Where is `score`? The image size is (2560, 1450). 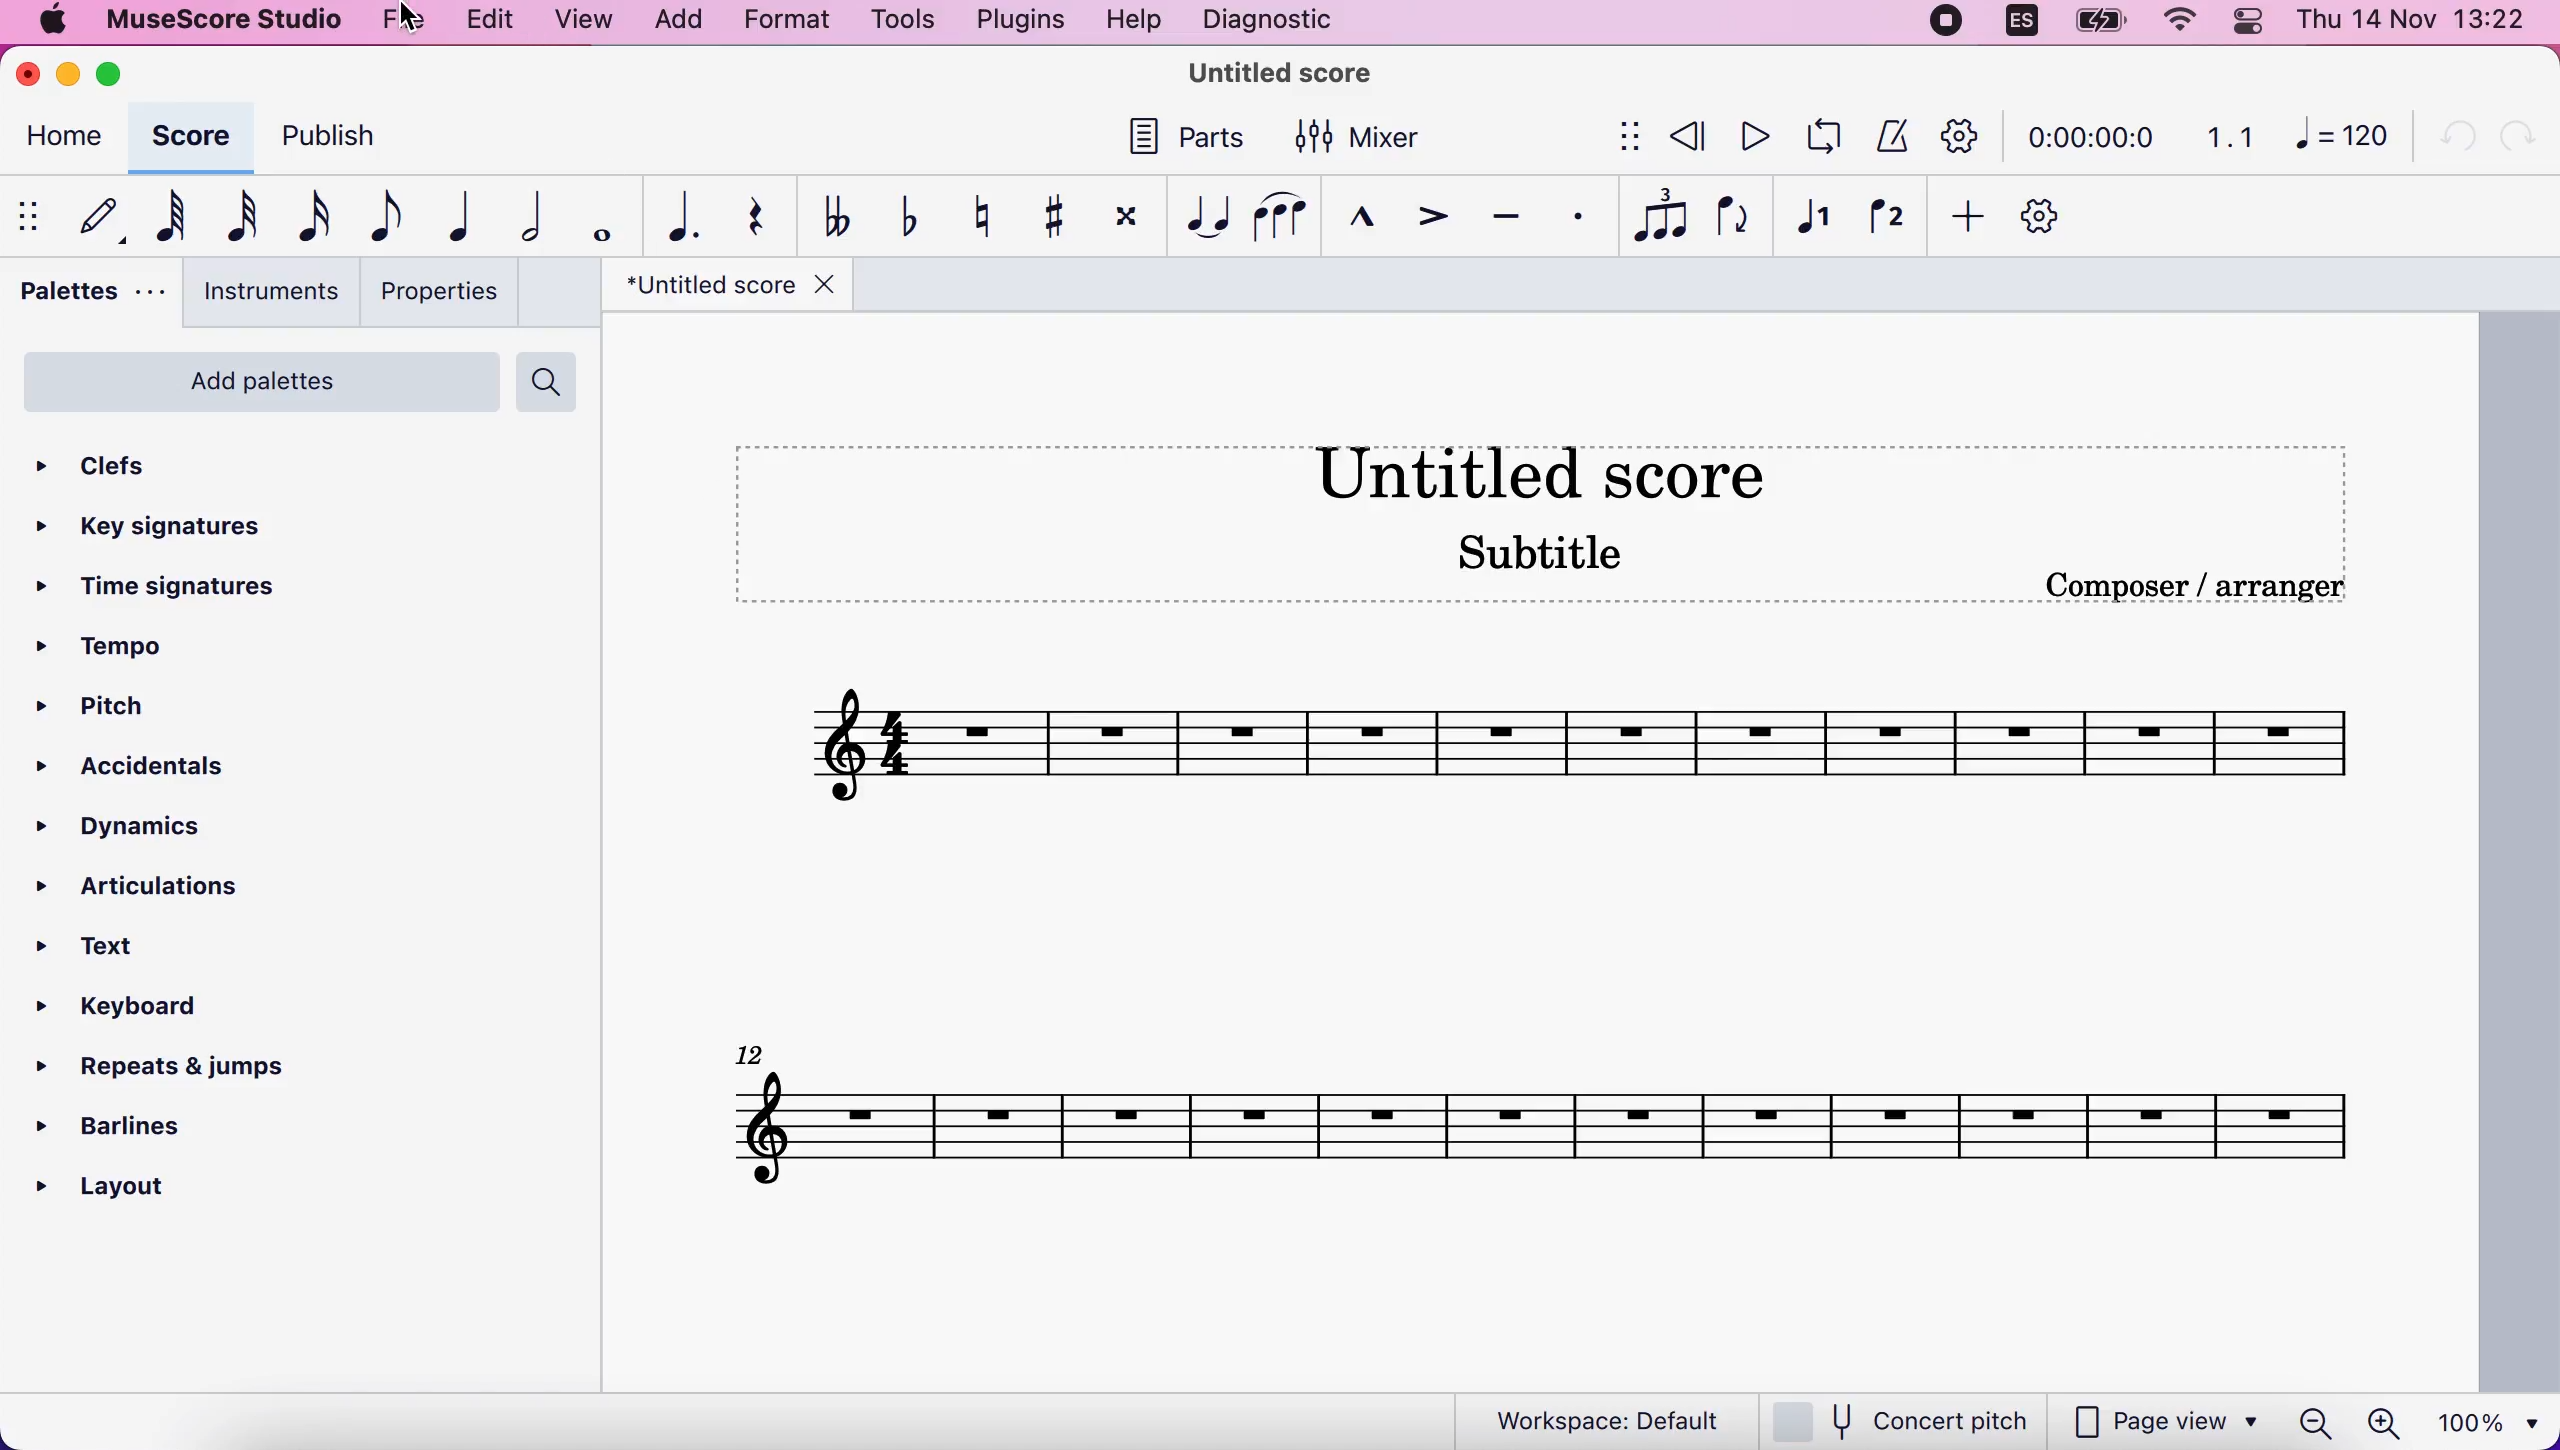 score is located at coordinates (190, 138).